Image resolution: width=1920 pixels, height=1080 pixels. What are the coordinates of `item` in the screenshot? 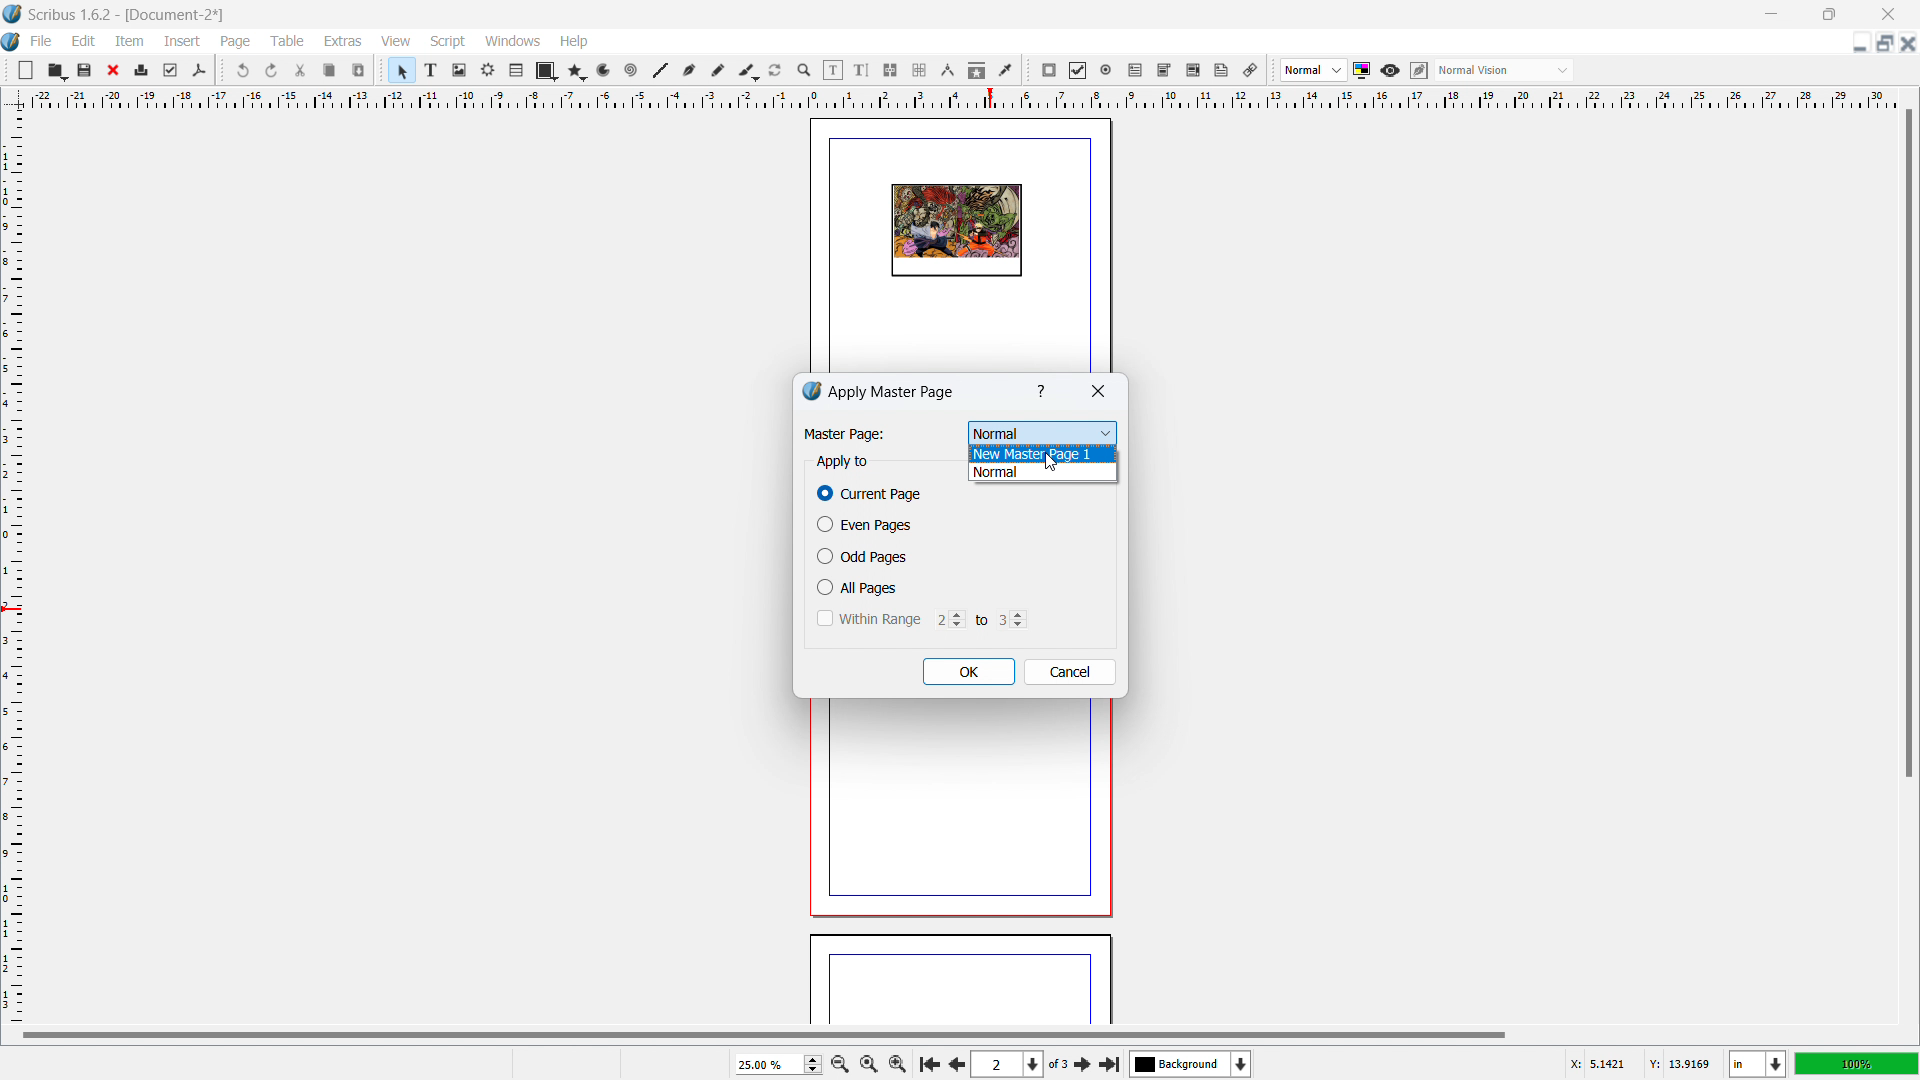 It's located at (131, 40).